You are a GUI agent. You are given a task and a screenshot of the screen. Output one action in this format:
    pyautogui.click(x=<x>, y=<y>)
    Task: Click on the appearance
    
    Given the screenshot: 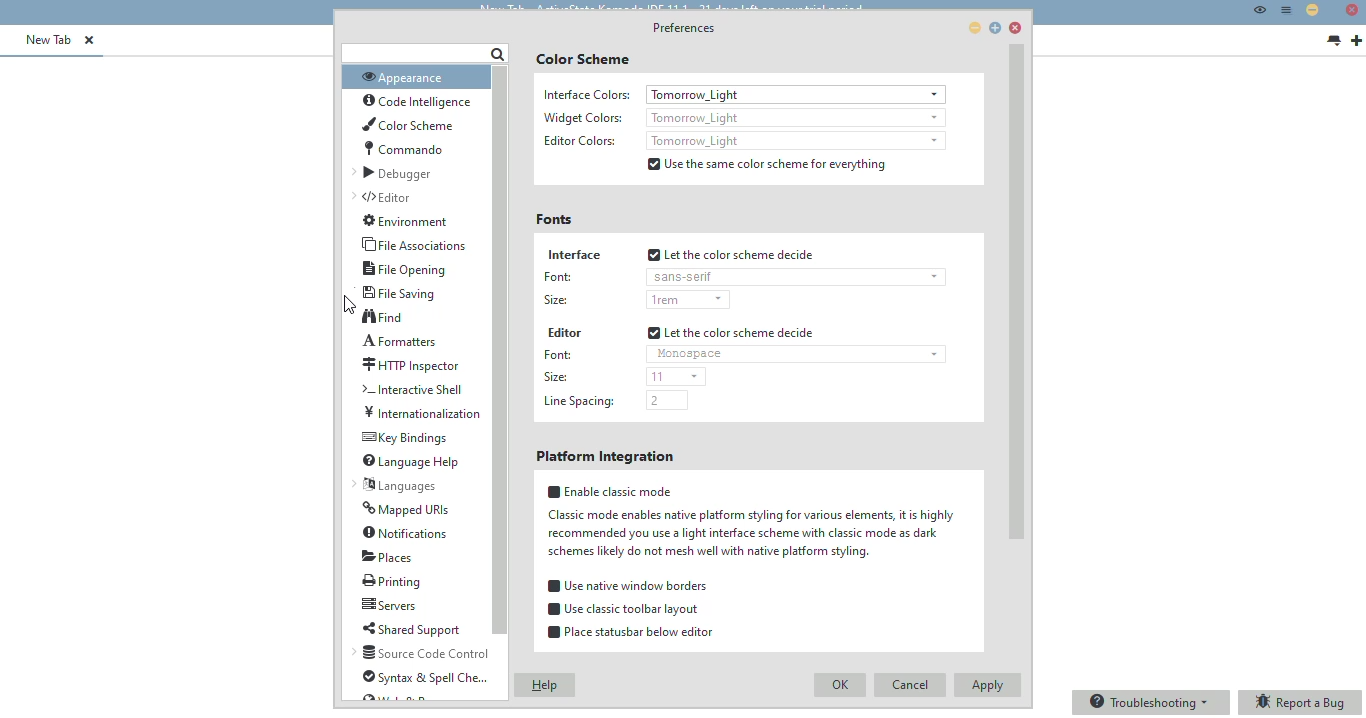 What is the action you would take?
    pyautogui.click(x=404, y=77)
    